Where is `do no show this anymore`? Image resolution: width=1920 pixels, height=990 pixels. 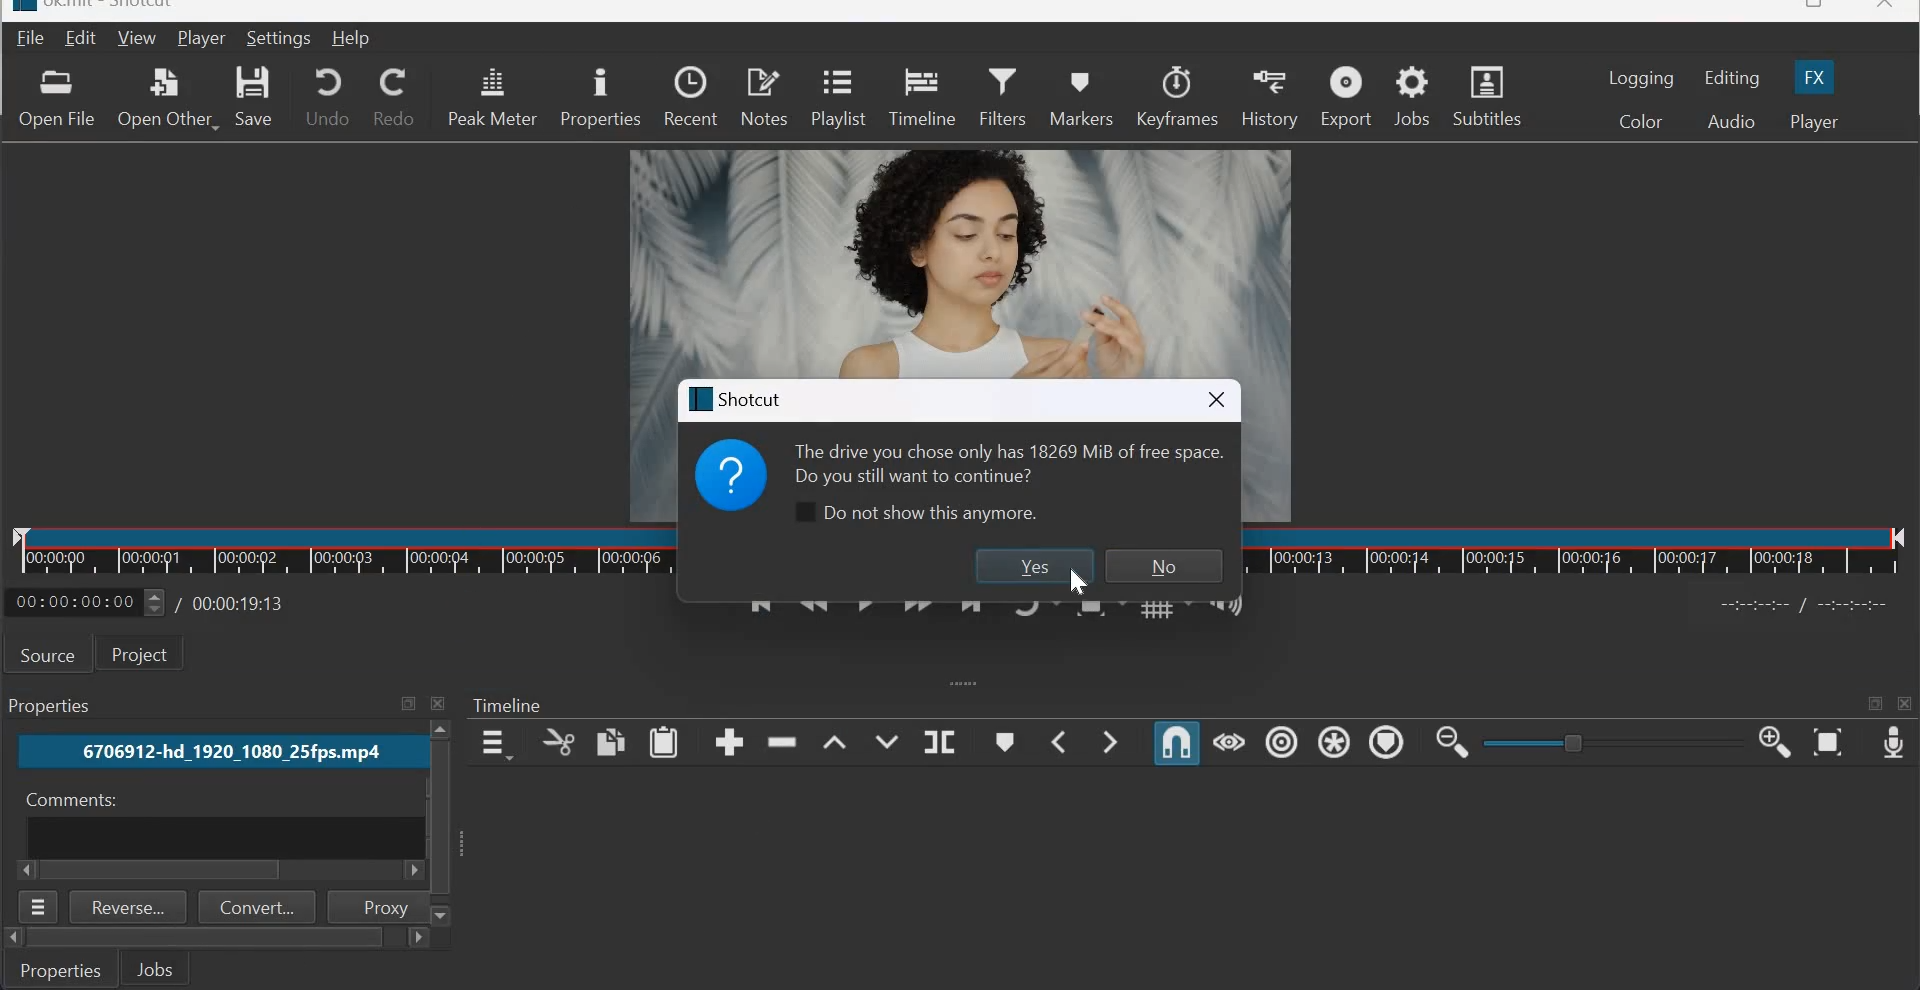 do no show this anymore is located at coordinates (912, 514).